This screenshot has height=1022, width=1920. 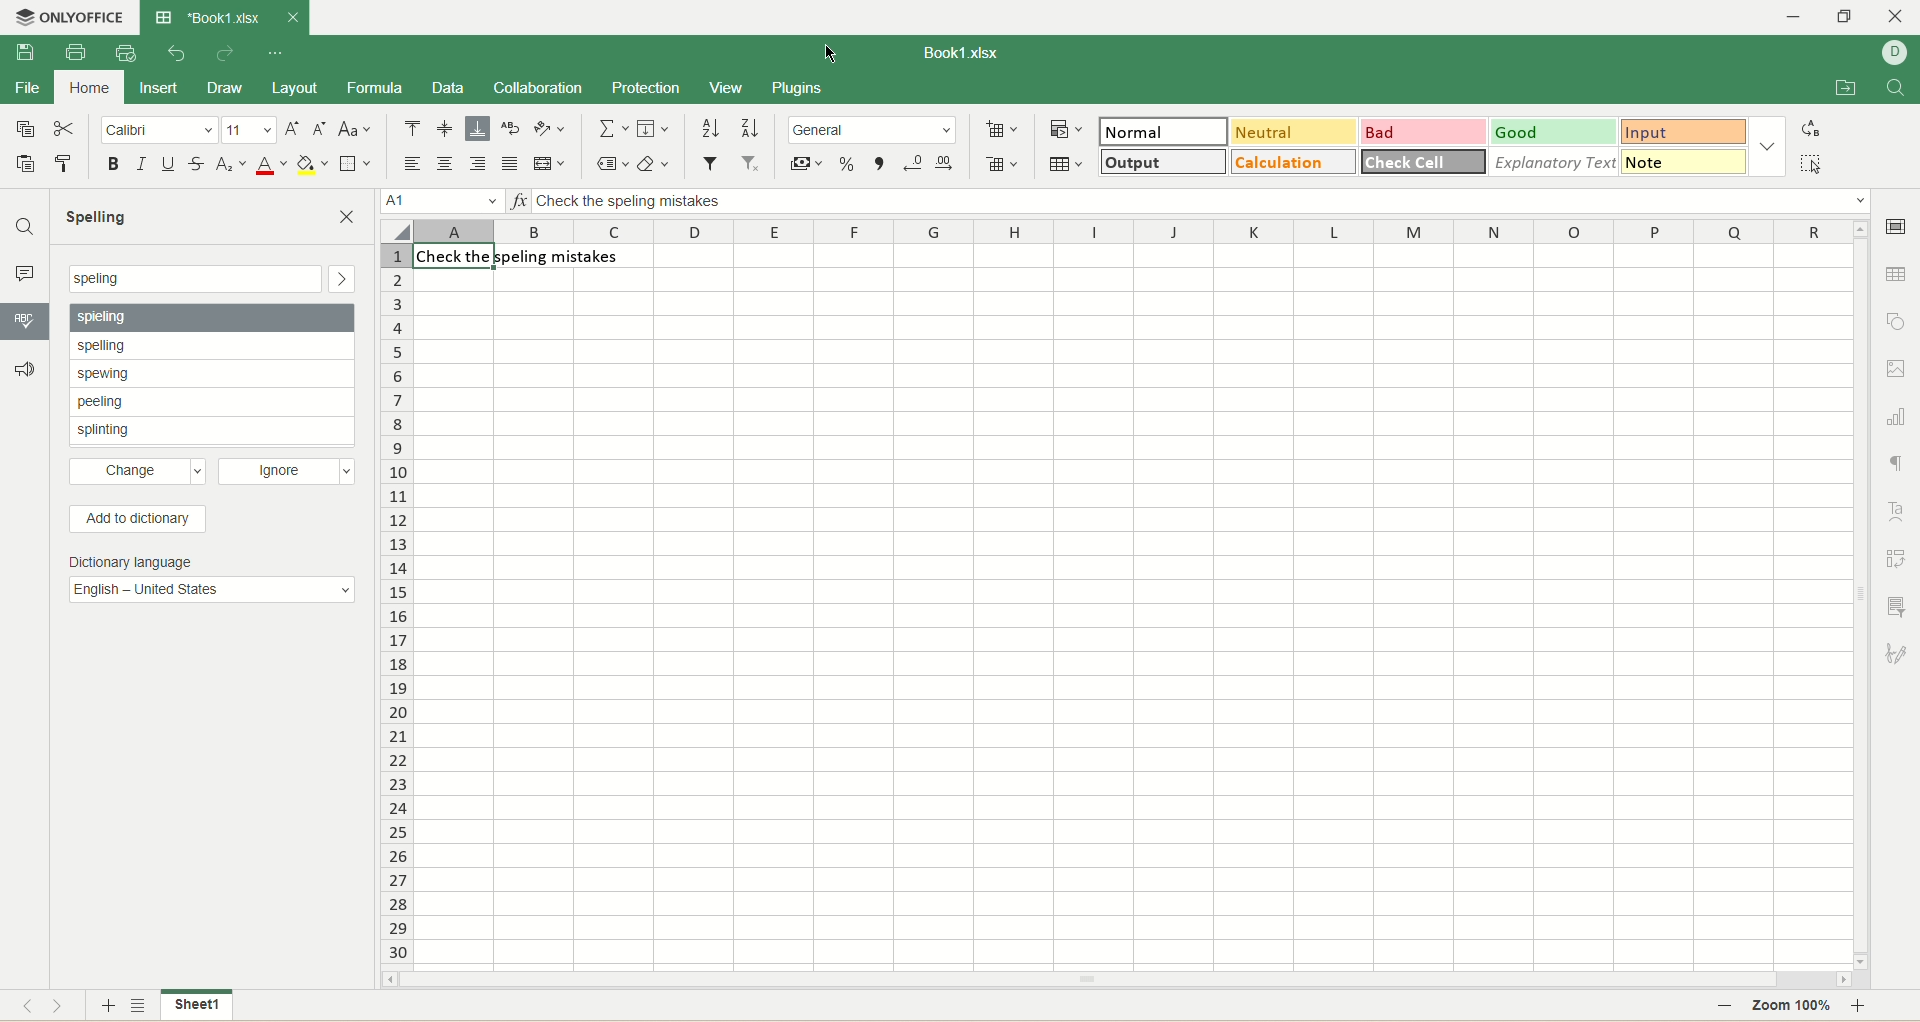 I want to click on comma style, so click(x=880, y=164).